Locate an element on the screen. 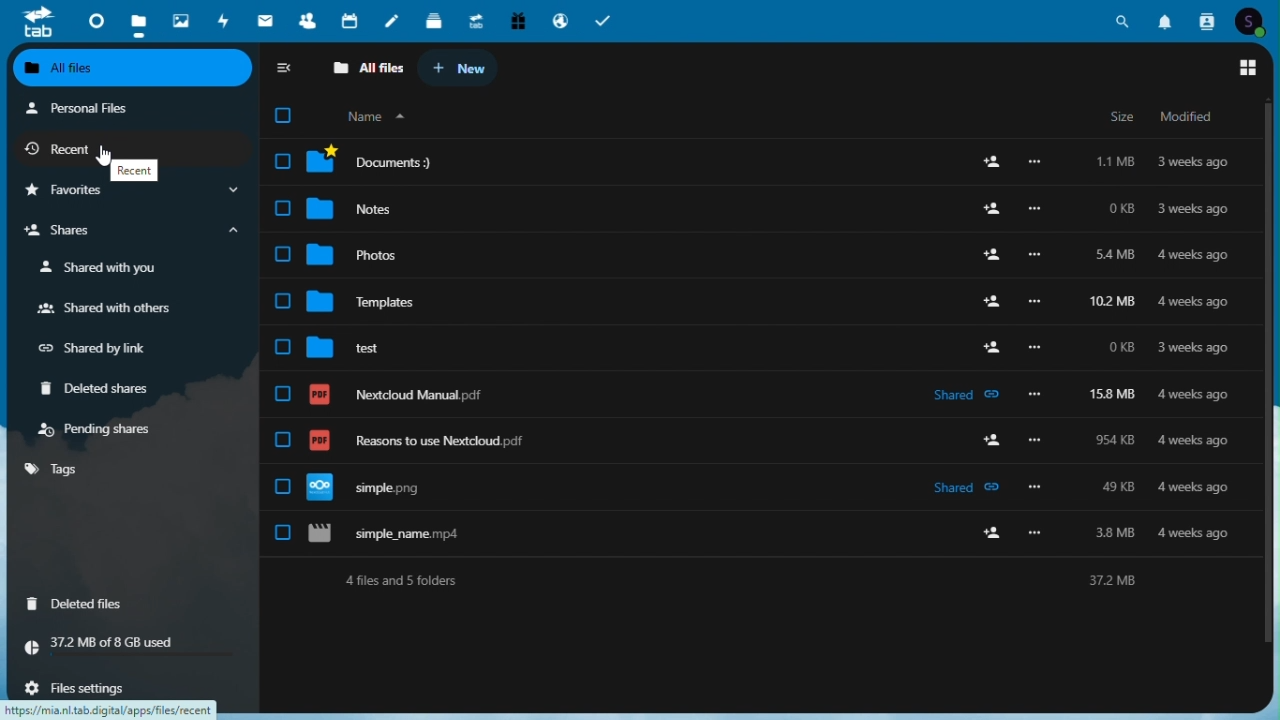 This screenshot has width=1280, height=720. Collapse side bar is located at coordinates (285, 71).